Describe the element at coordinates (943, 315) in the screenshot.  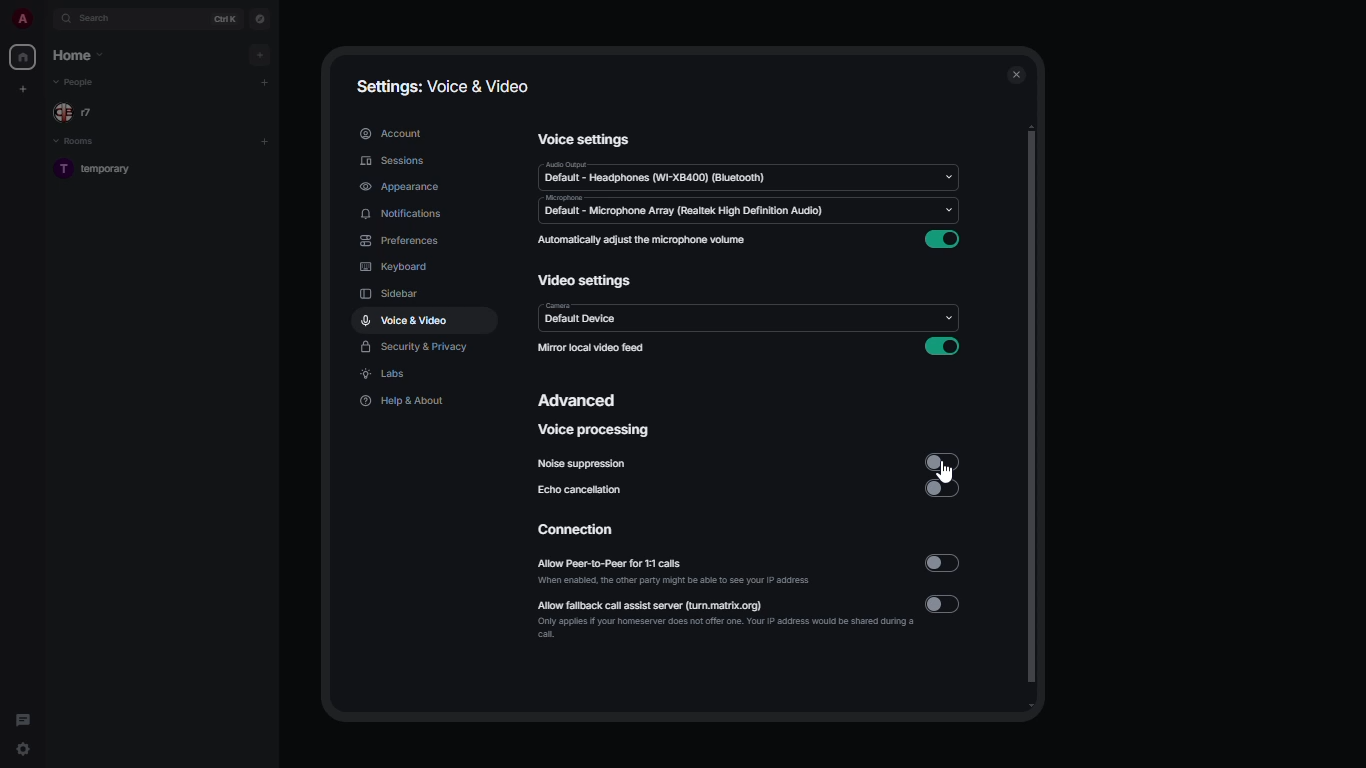
I see `drop down` at that location.